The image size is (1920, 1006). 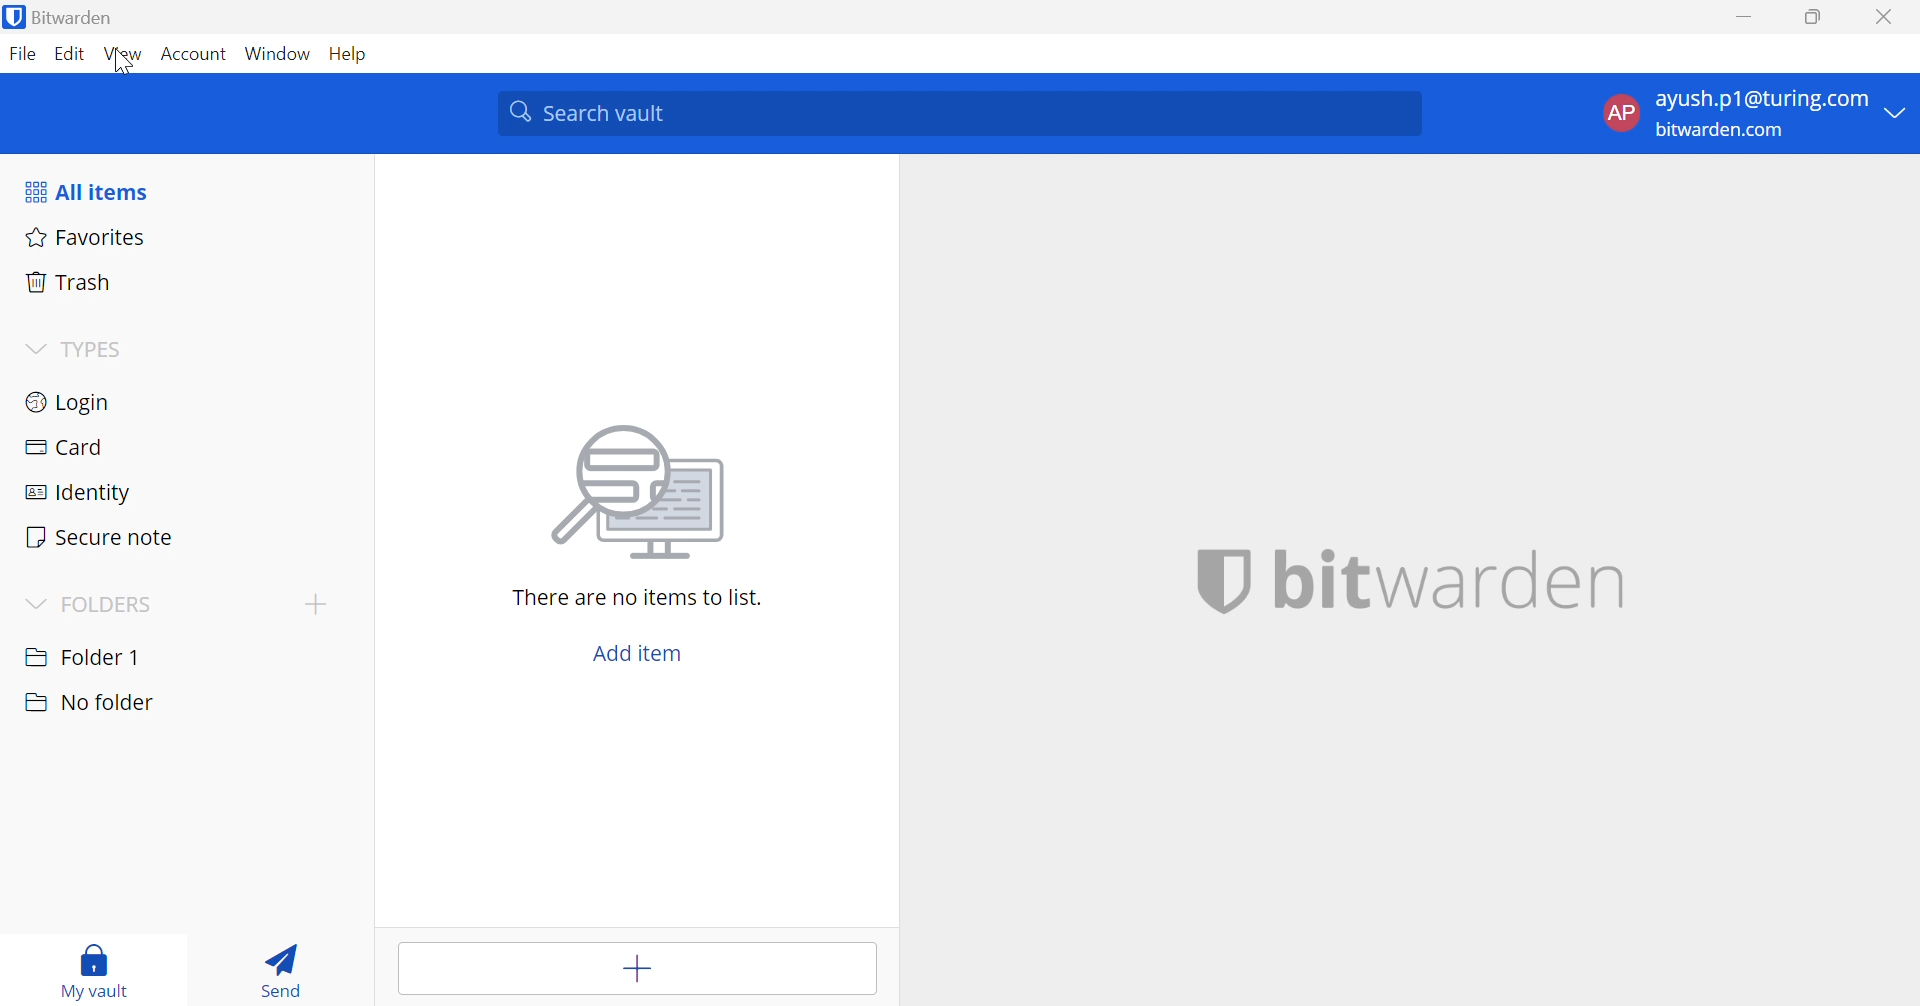 What do you see at coordinates (1450, 583) in the screenshot?
I see `bitwarden` at bounding box center [1450, 583].